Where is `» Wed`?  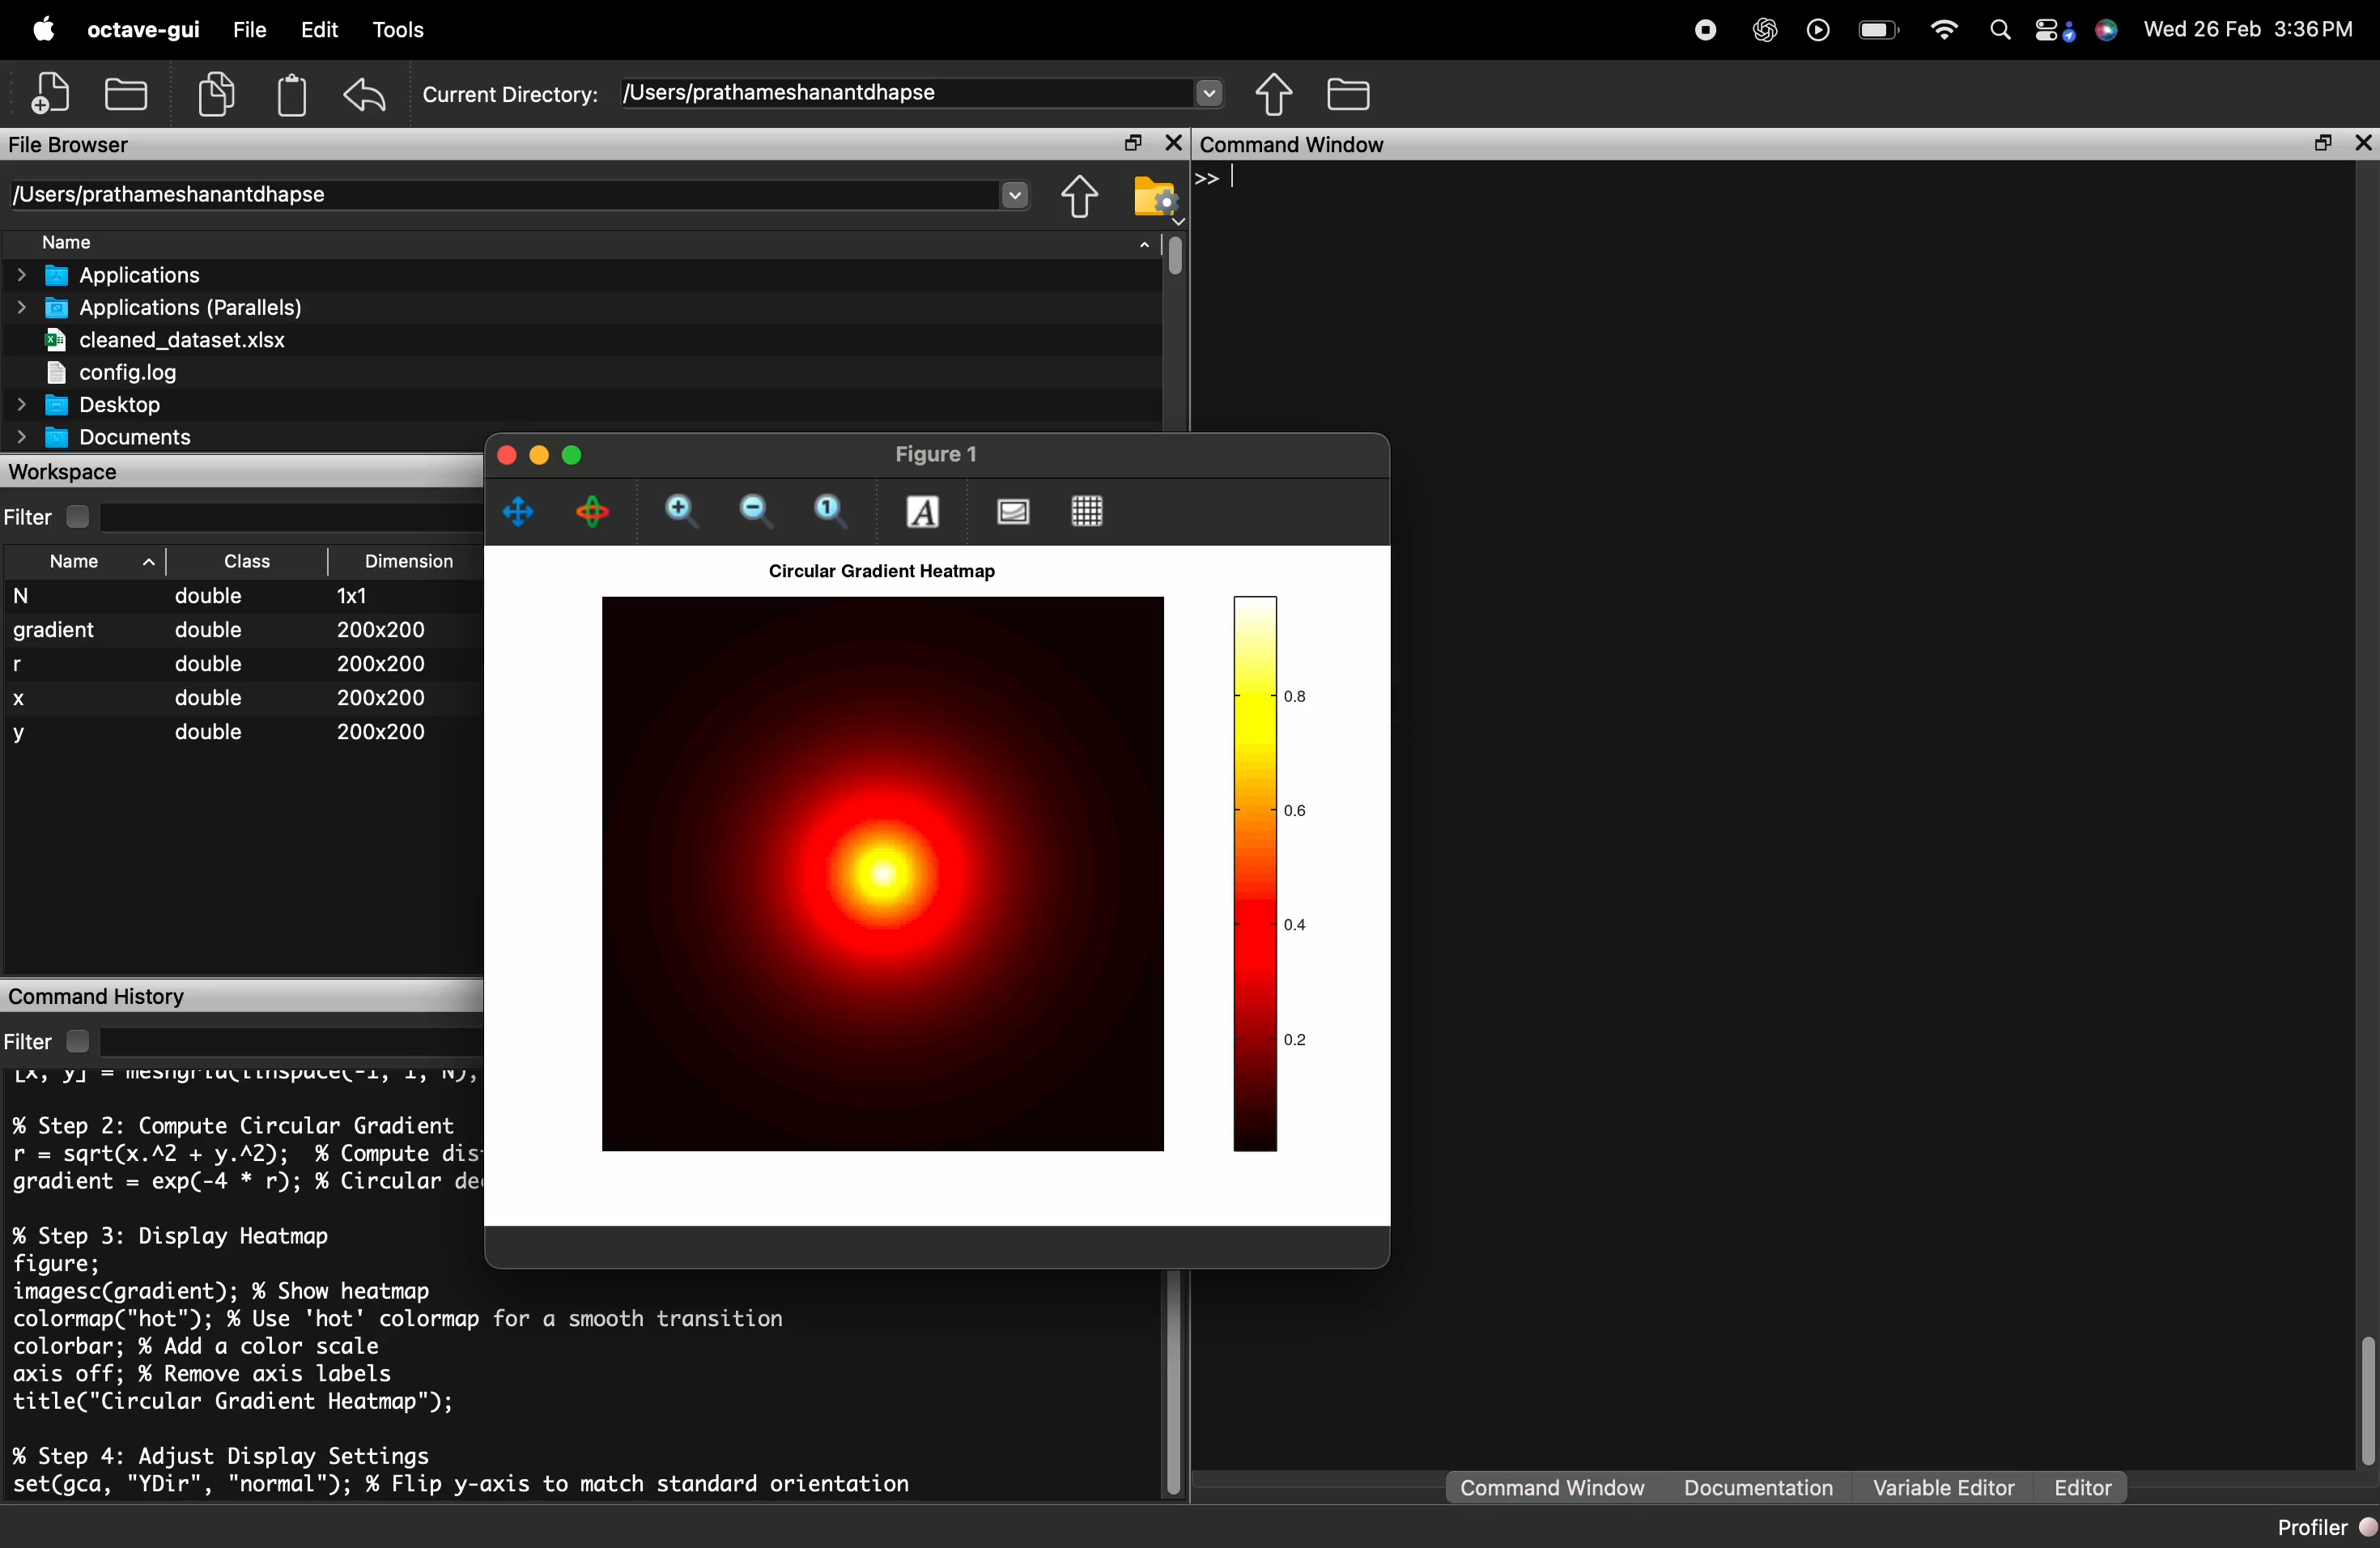
» Wed is located at coordinates (2162, 30).